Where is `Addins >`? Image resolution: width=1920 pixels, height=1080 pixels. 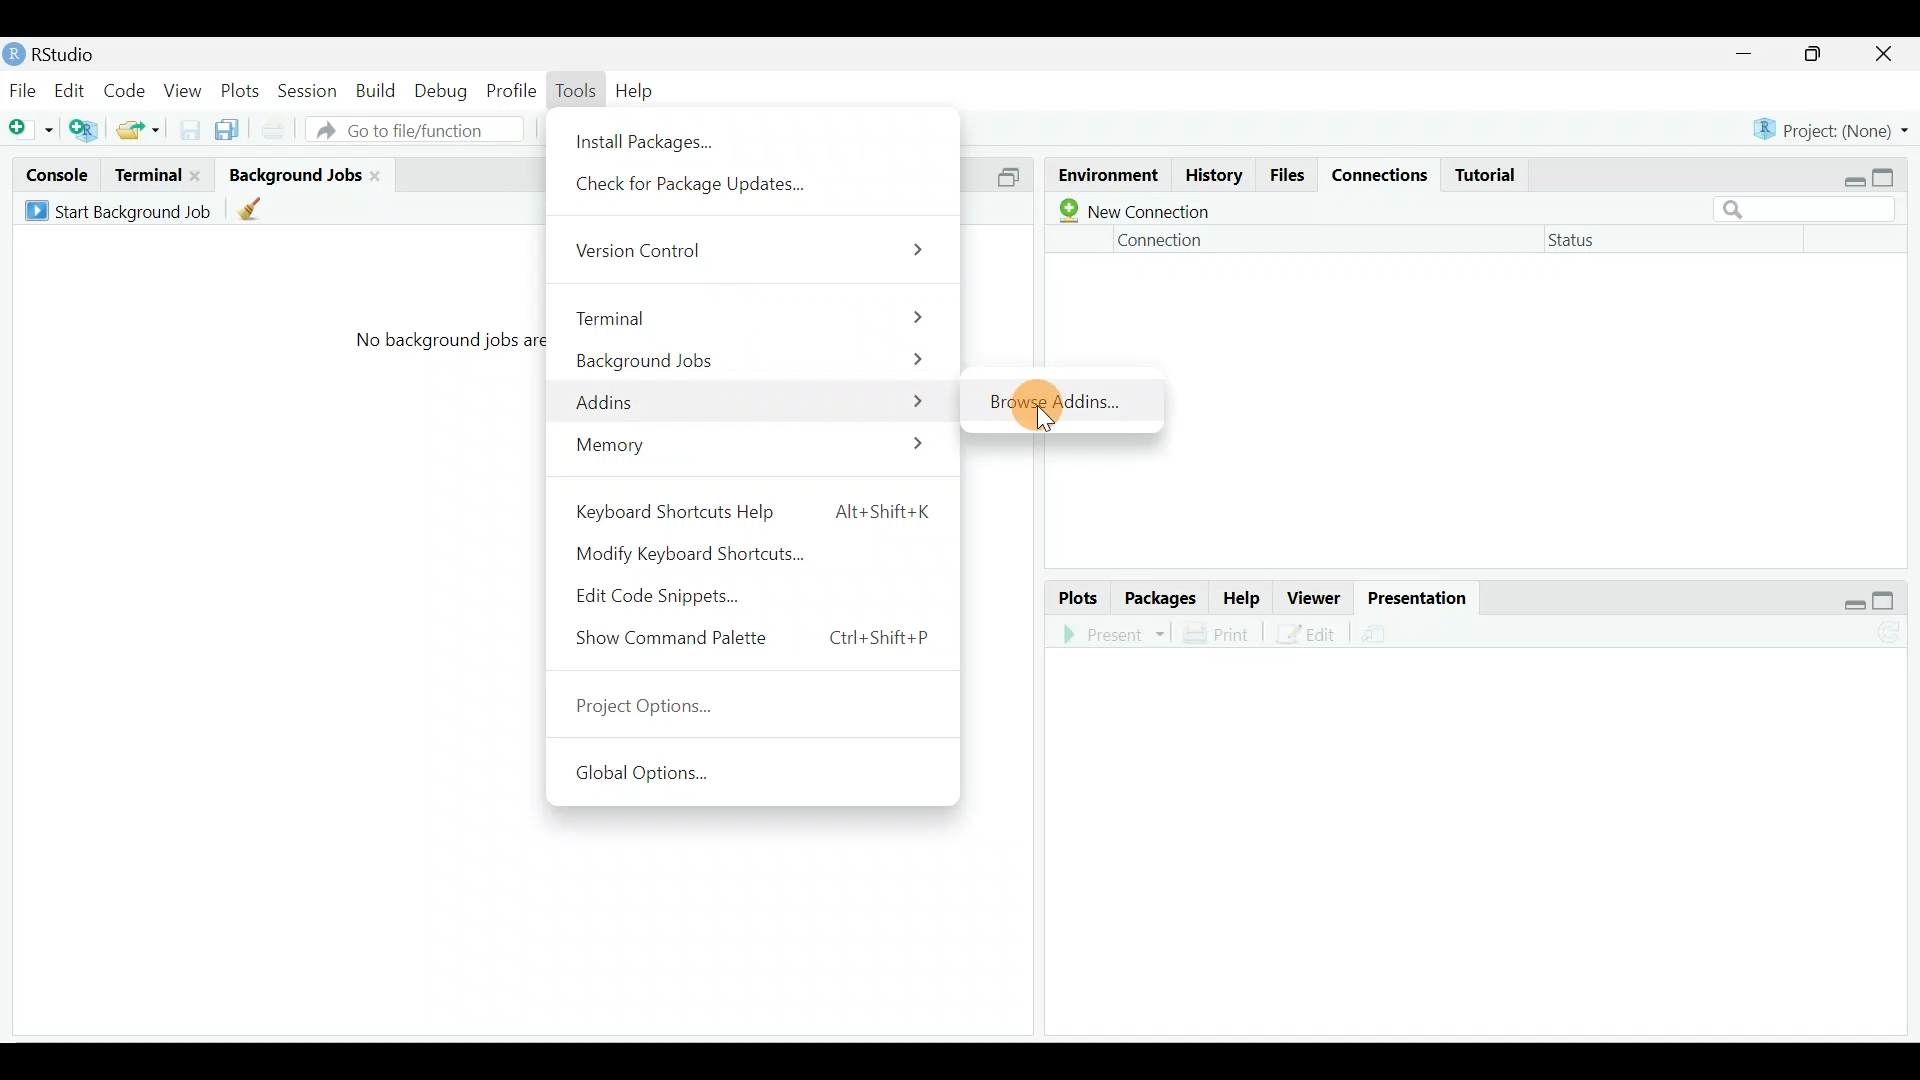 Addins > is located at coordinates (750, 398).